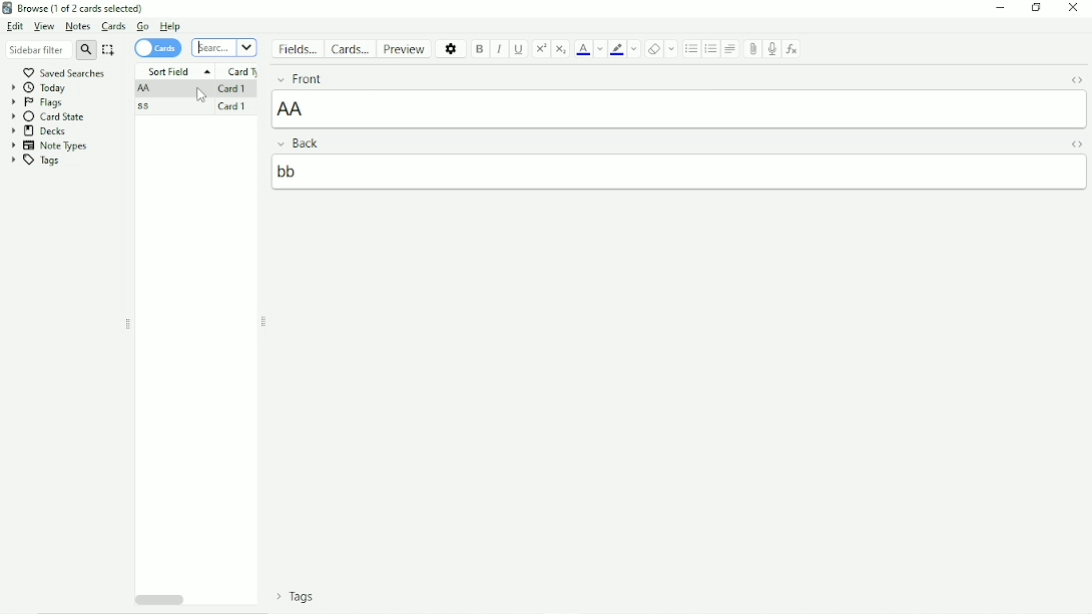  I want to click on Help, so click(171, 26).